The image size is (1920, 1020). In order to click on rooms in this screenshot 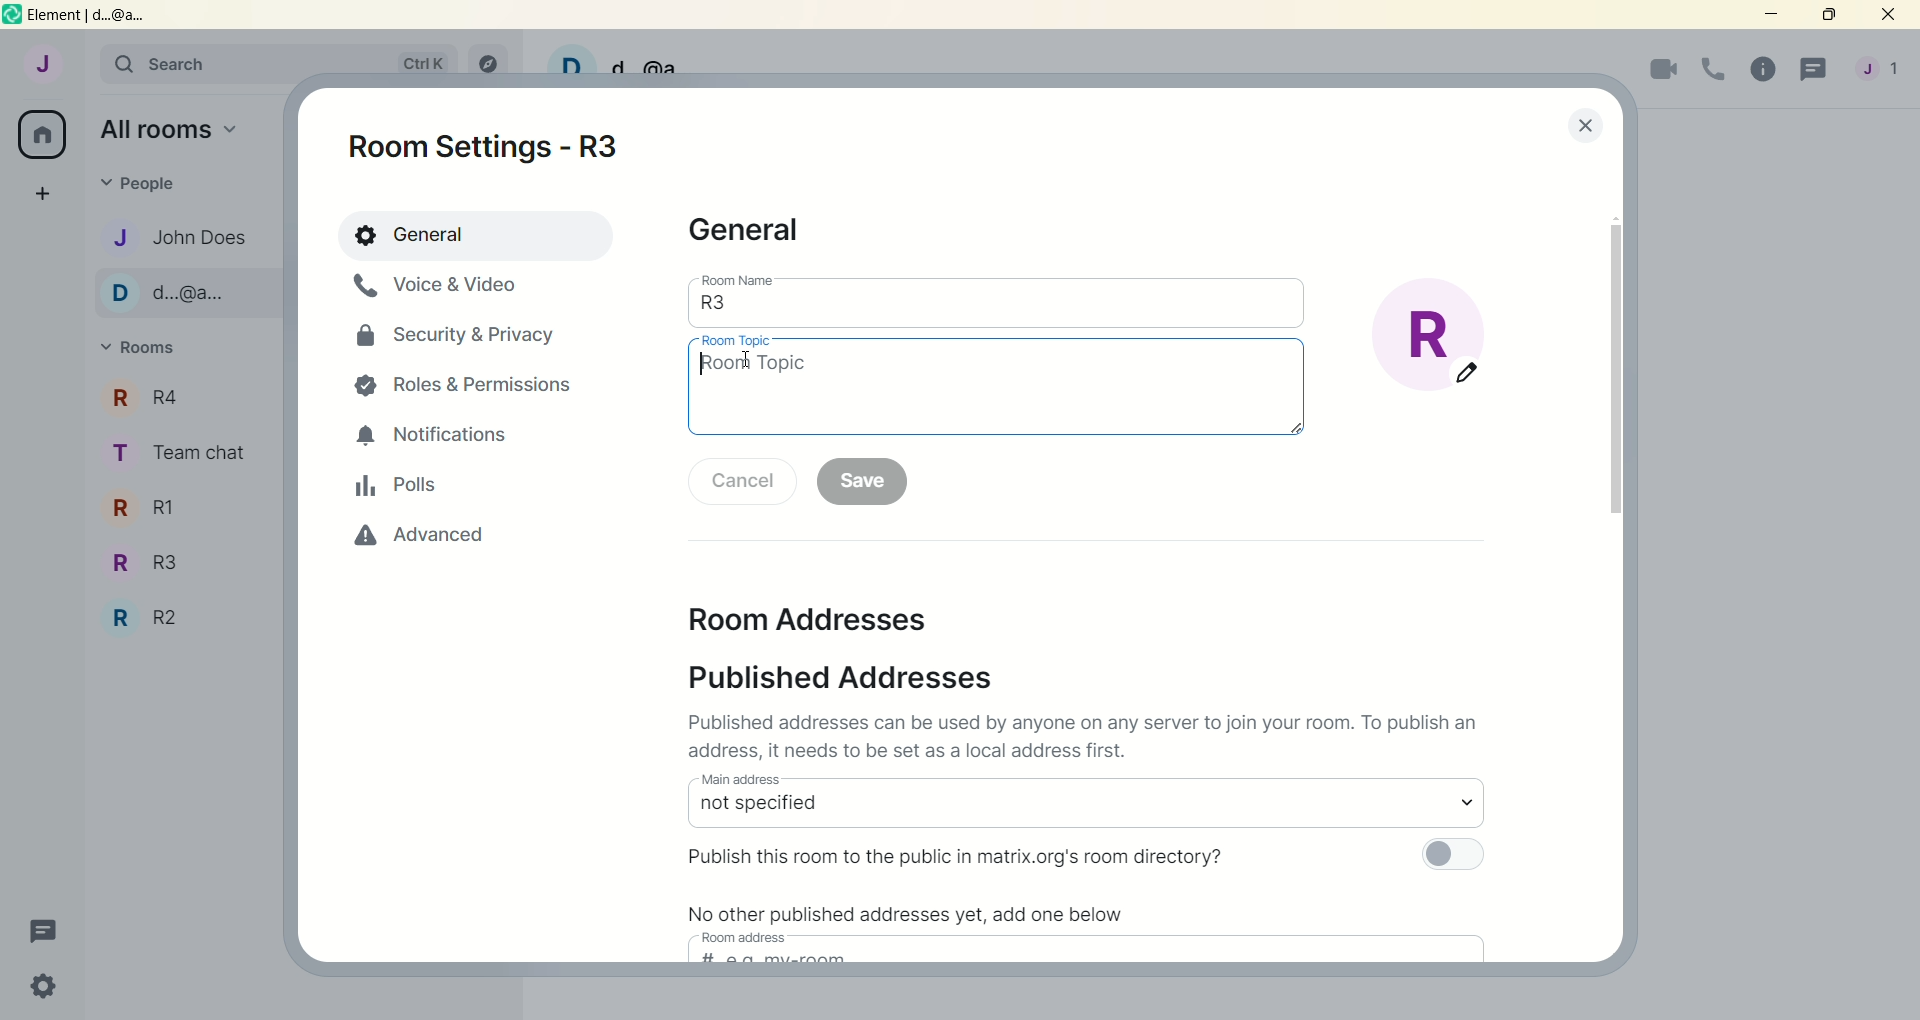, I will do `click(139, 347)`.